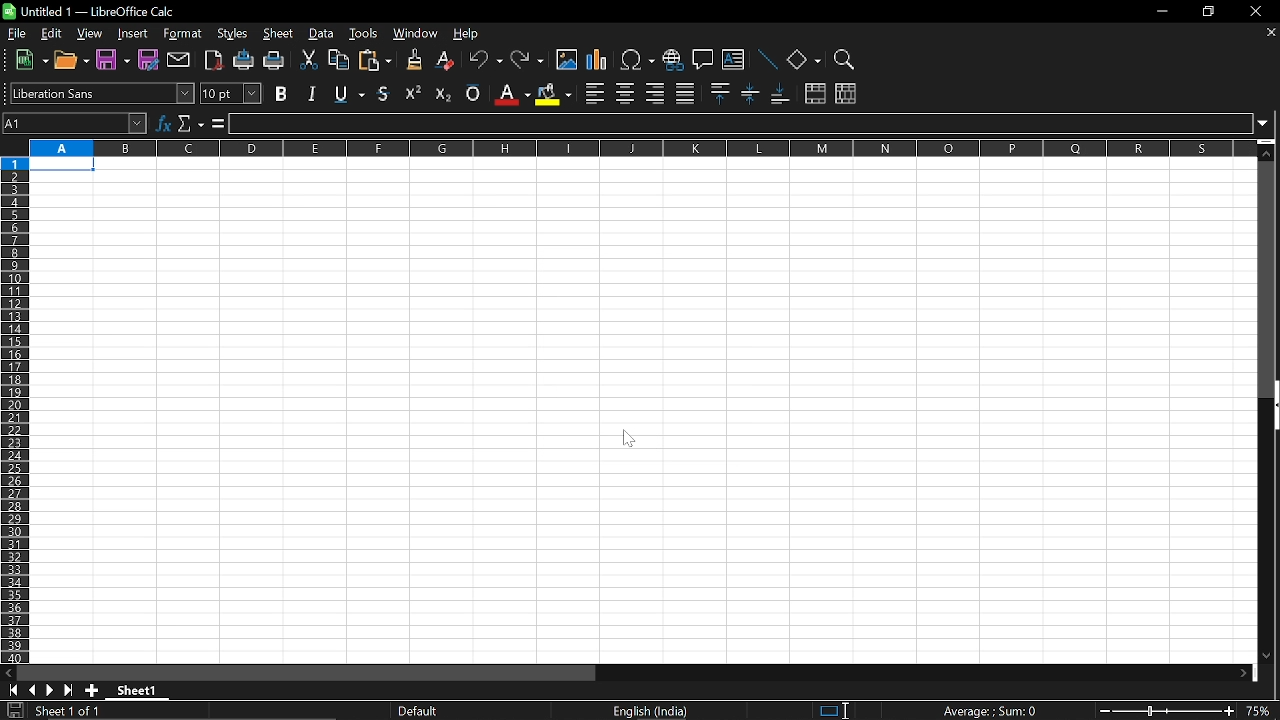  What do you see at coordinates (233, 35) in the screenshot?
I see `styles` at bounding box center [233, 35].